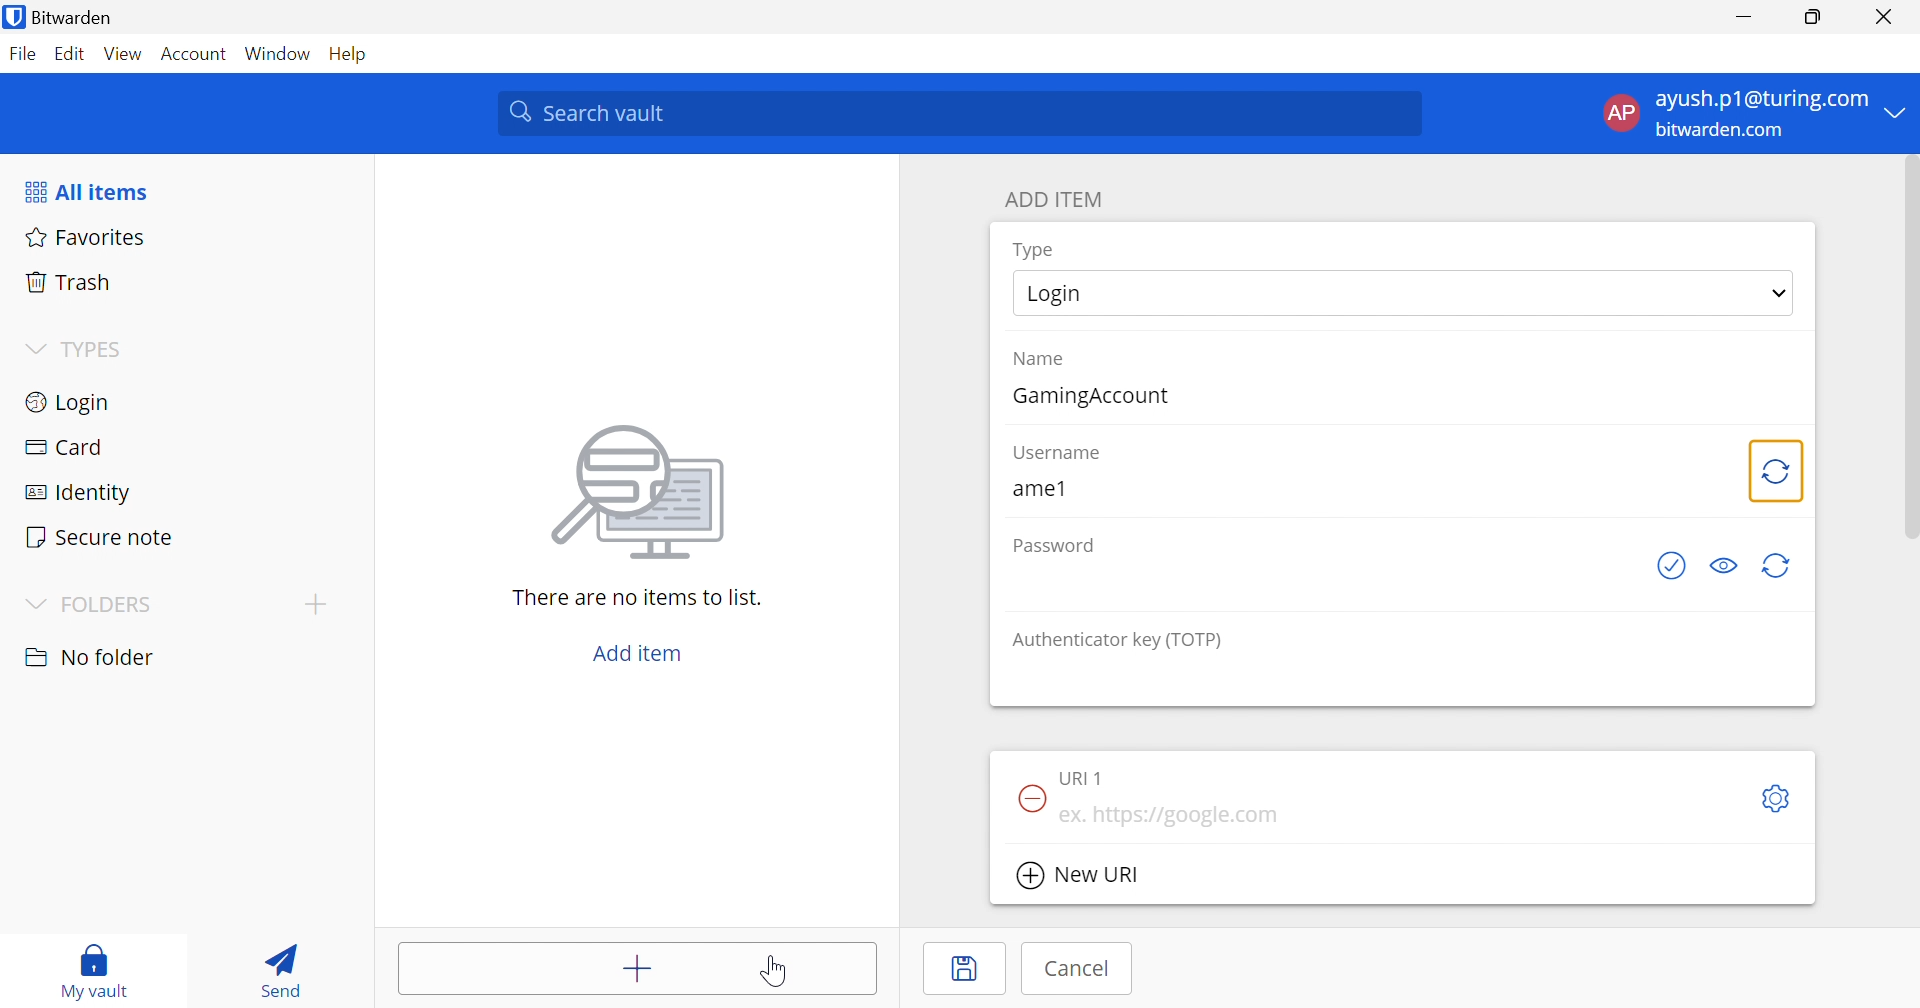  I want to click on Trash, so click(75, 285).